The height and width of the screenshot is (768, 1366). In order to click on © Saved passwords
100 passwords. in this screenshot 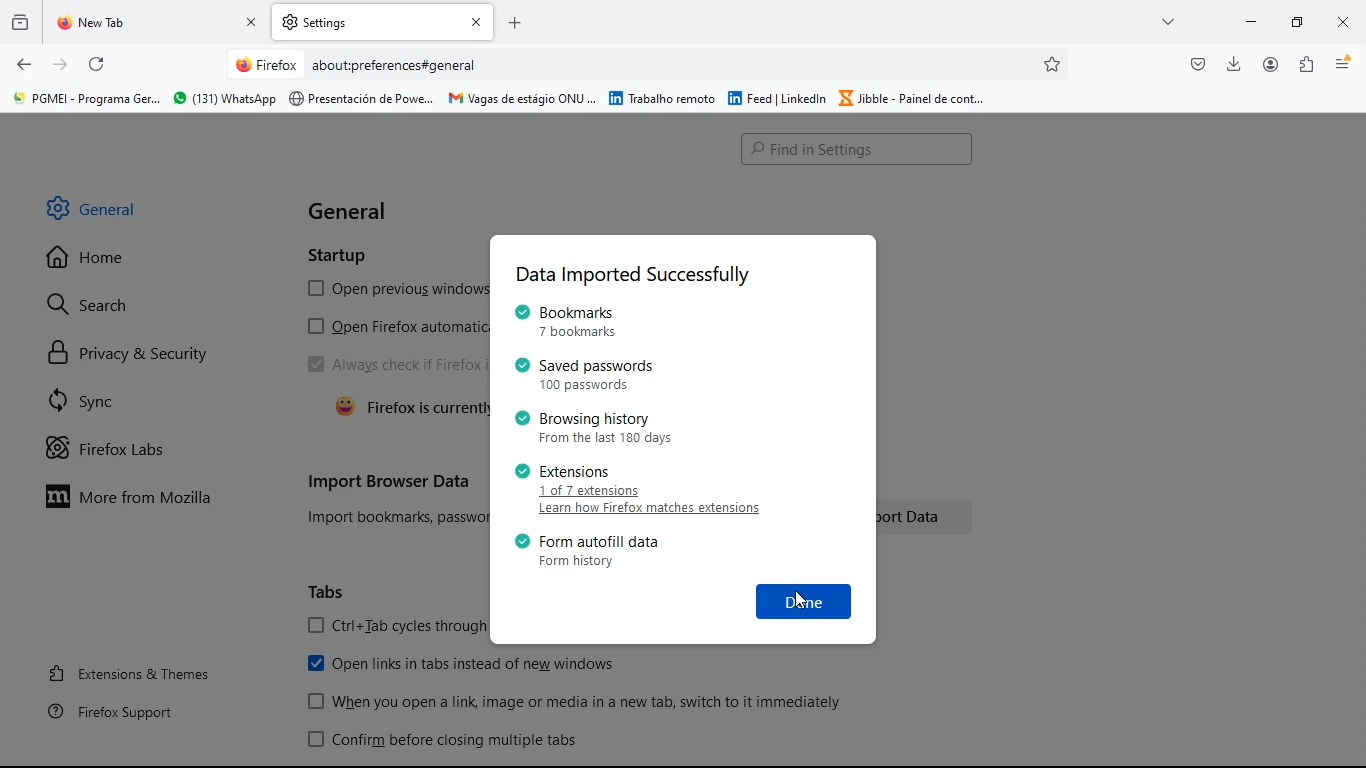, I will do `click(589, 374)`.